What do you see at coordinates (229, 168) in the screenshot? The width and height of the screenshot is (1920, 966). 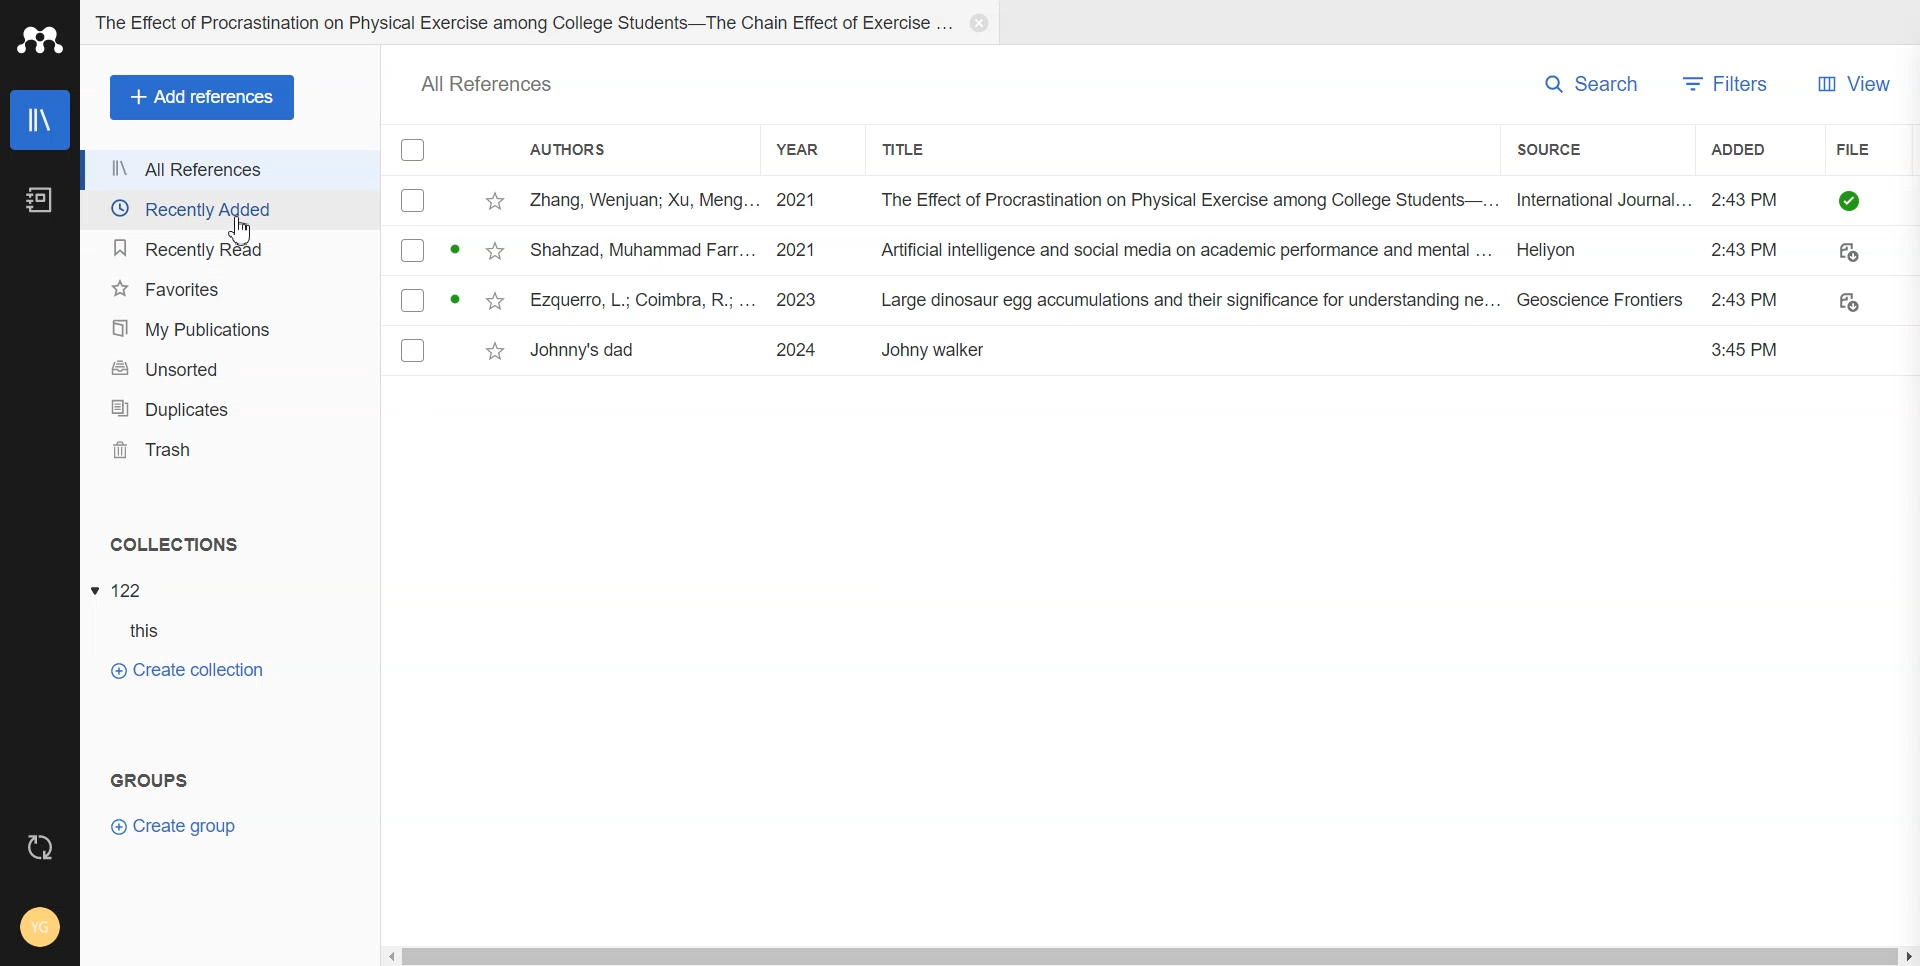 I see `All References` at bounding box center [229, 168].